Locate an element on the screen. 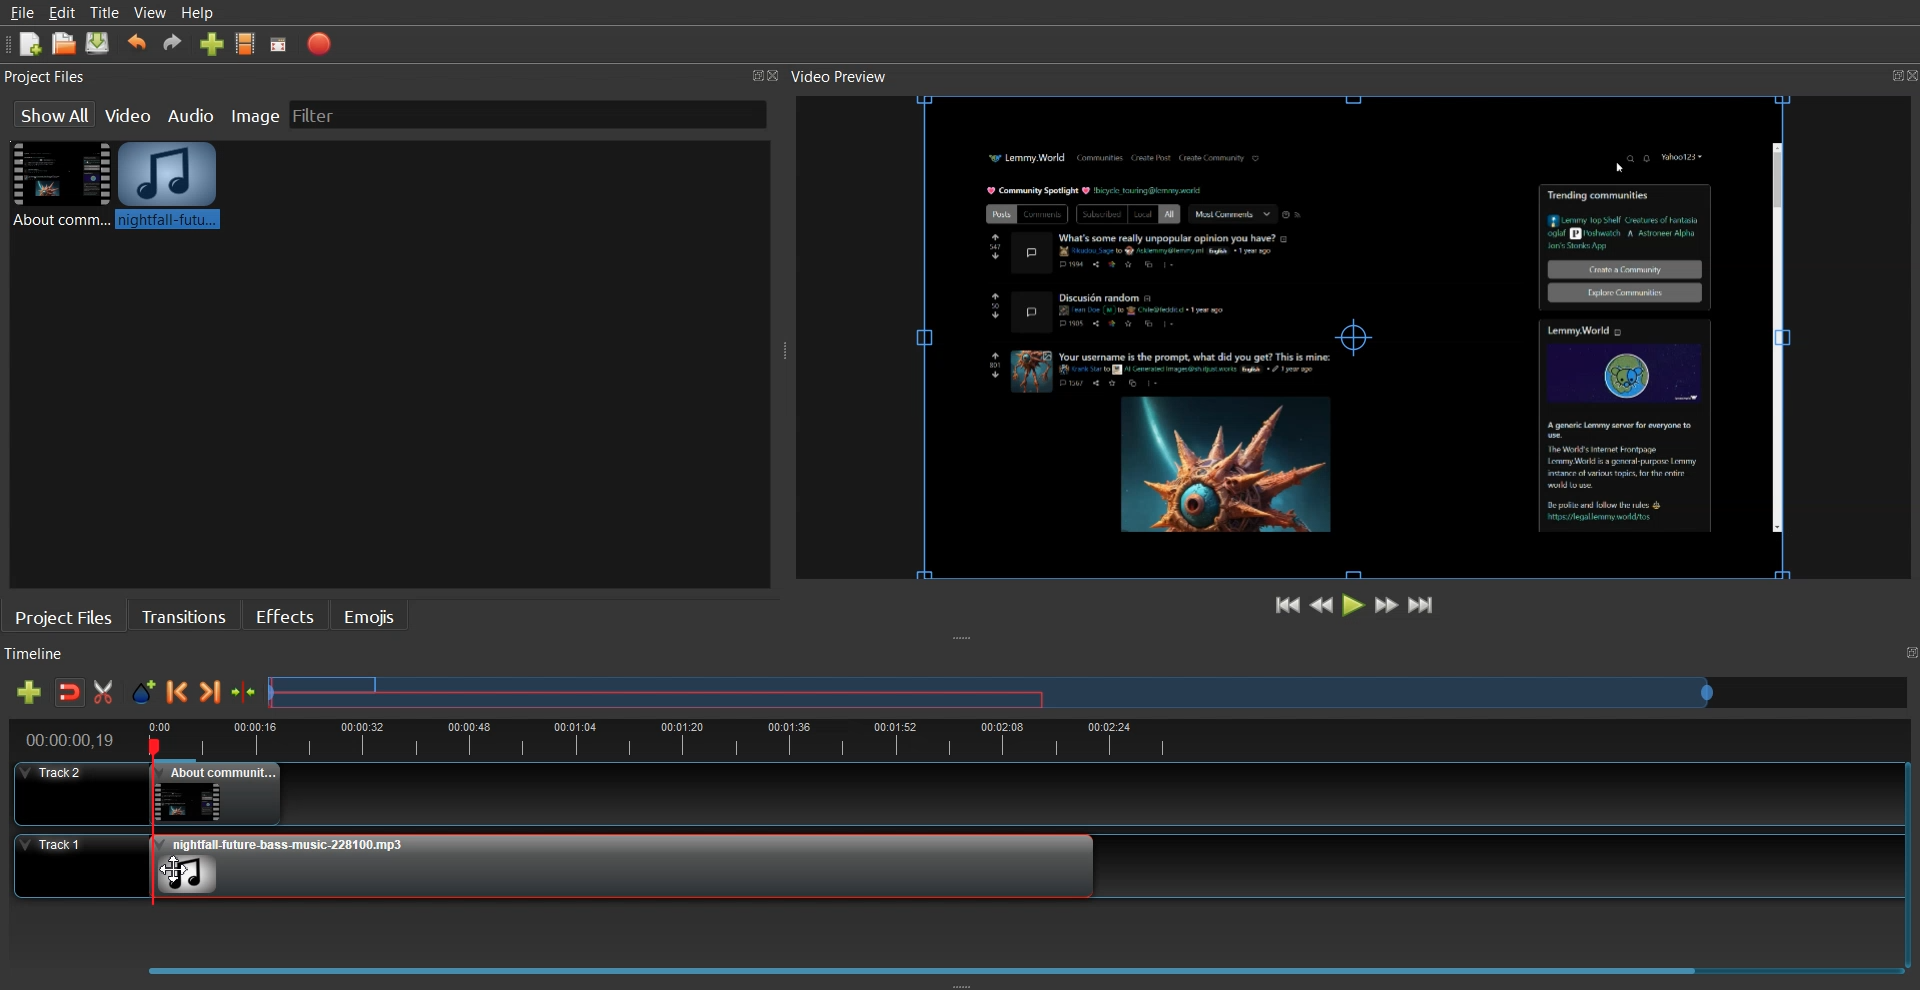  Scrollbar is located at coordinates (1775, 339).